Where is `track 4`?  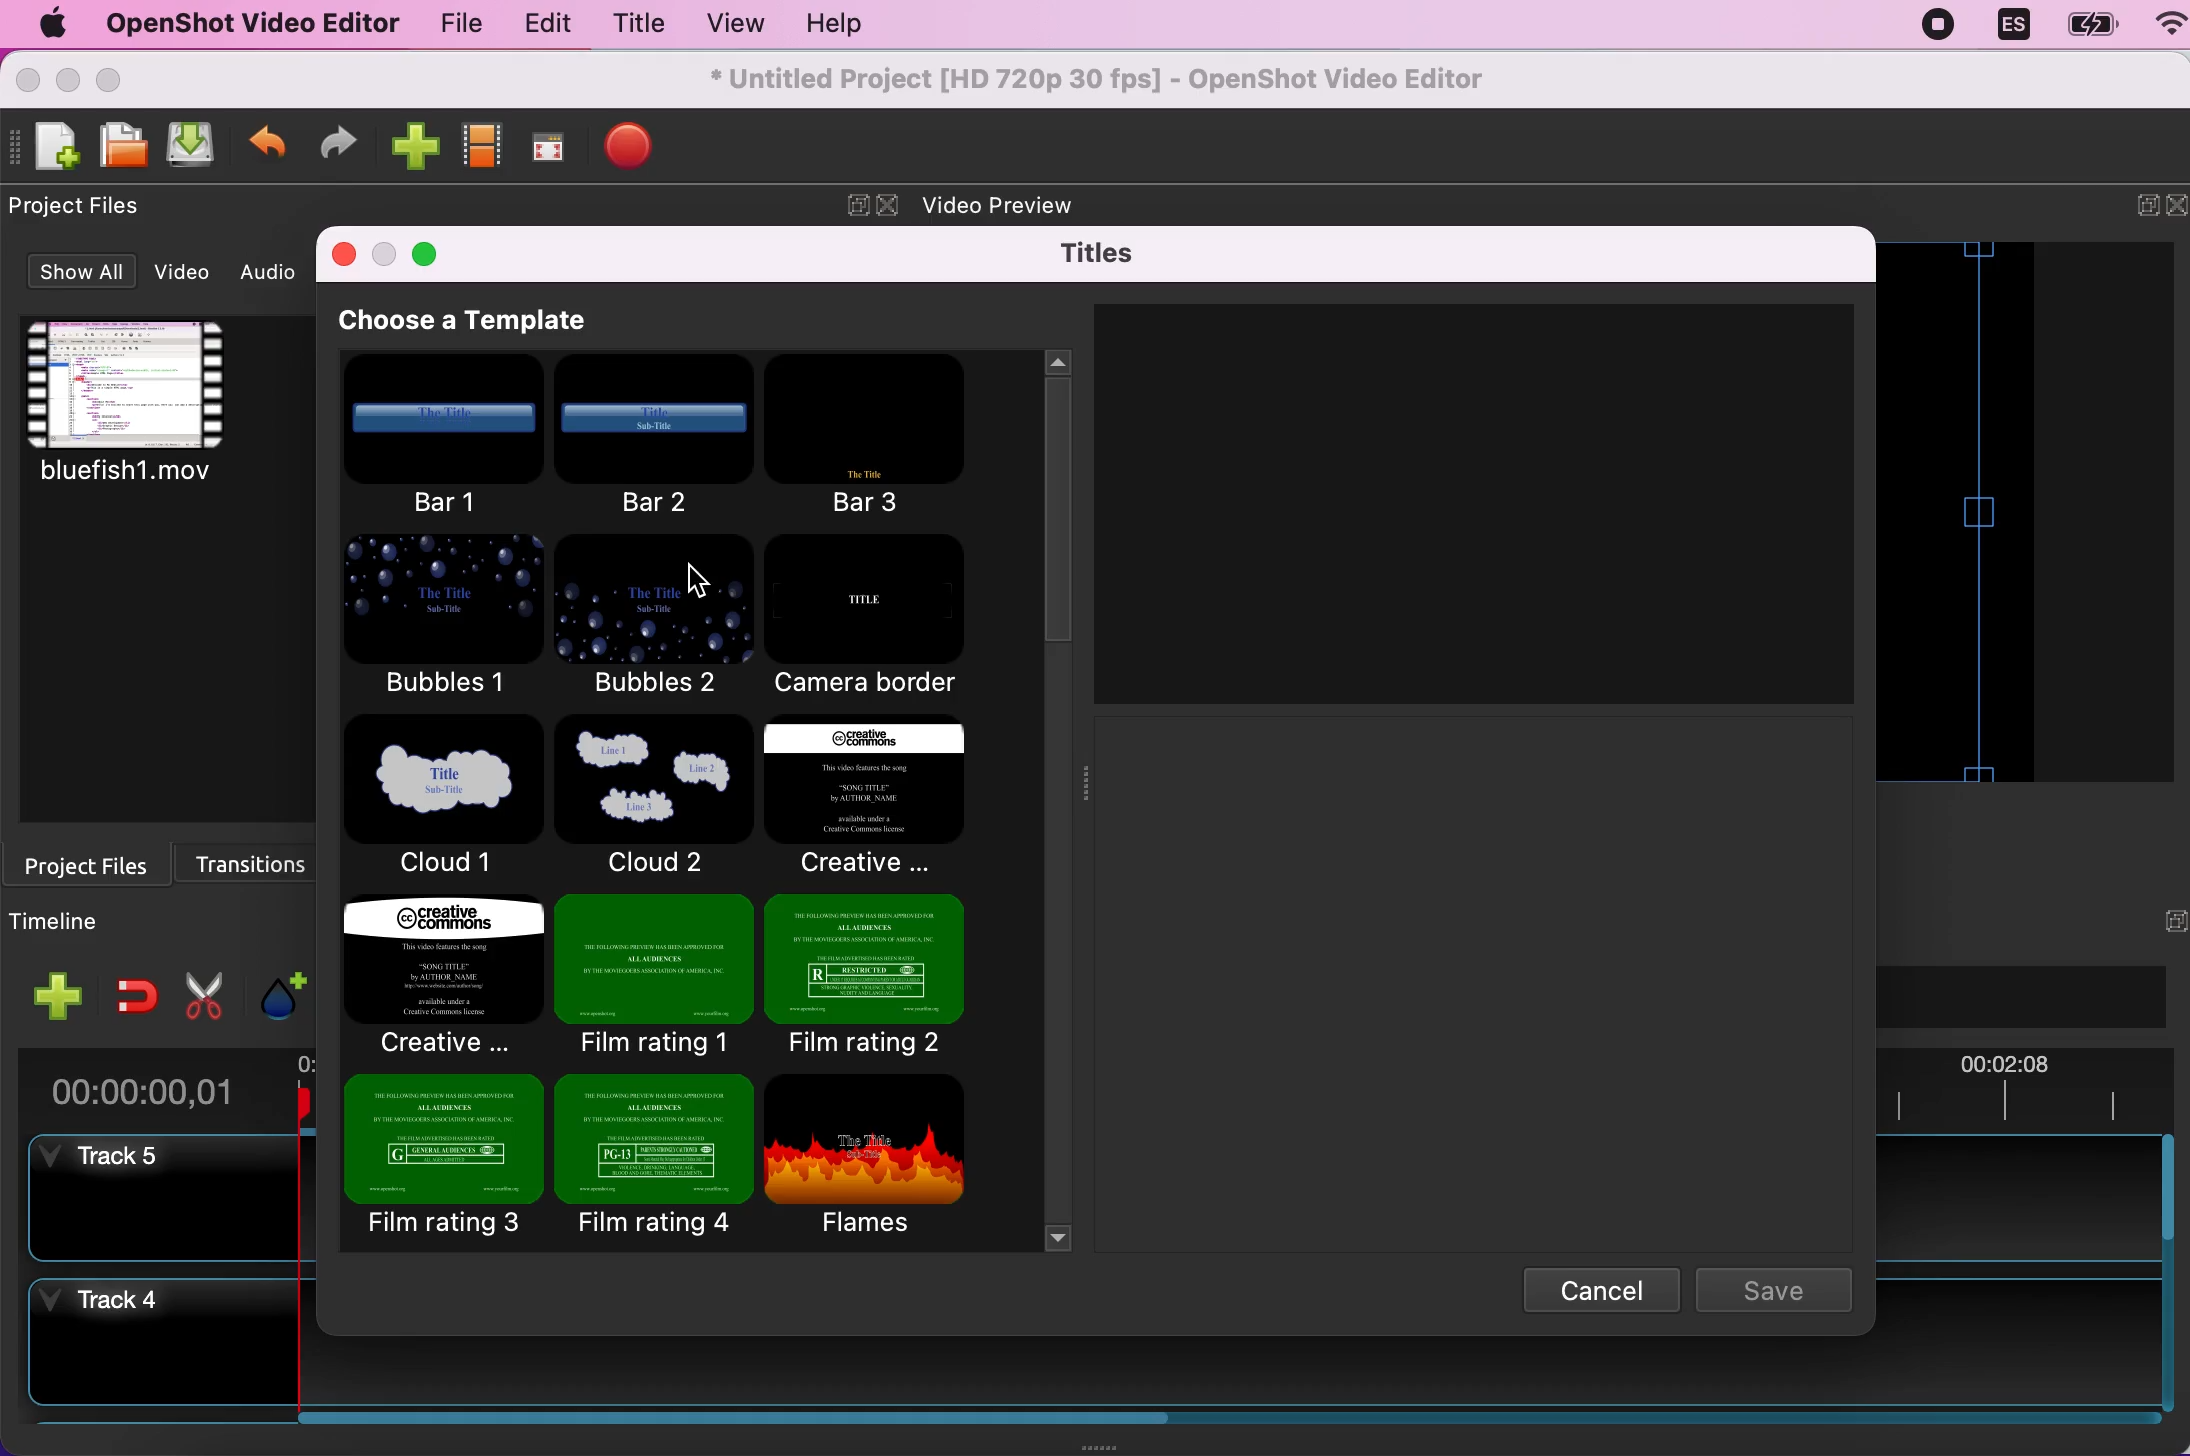
track 4 is located at coordinates (148, 1346).